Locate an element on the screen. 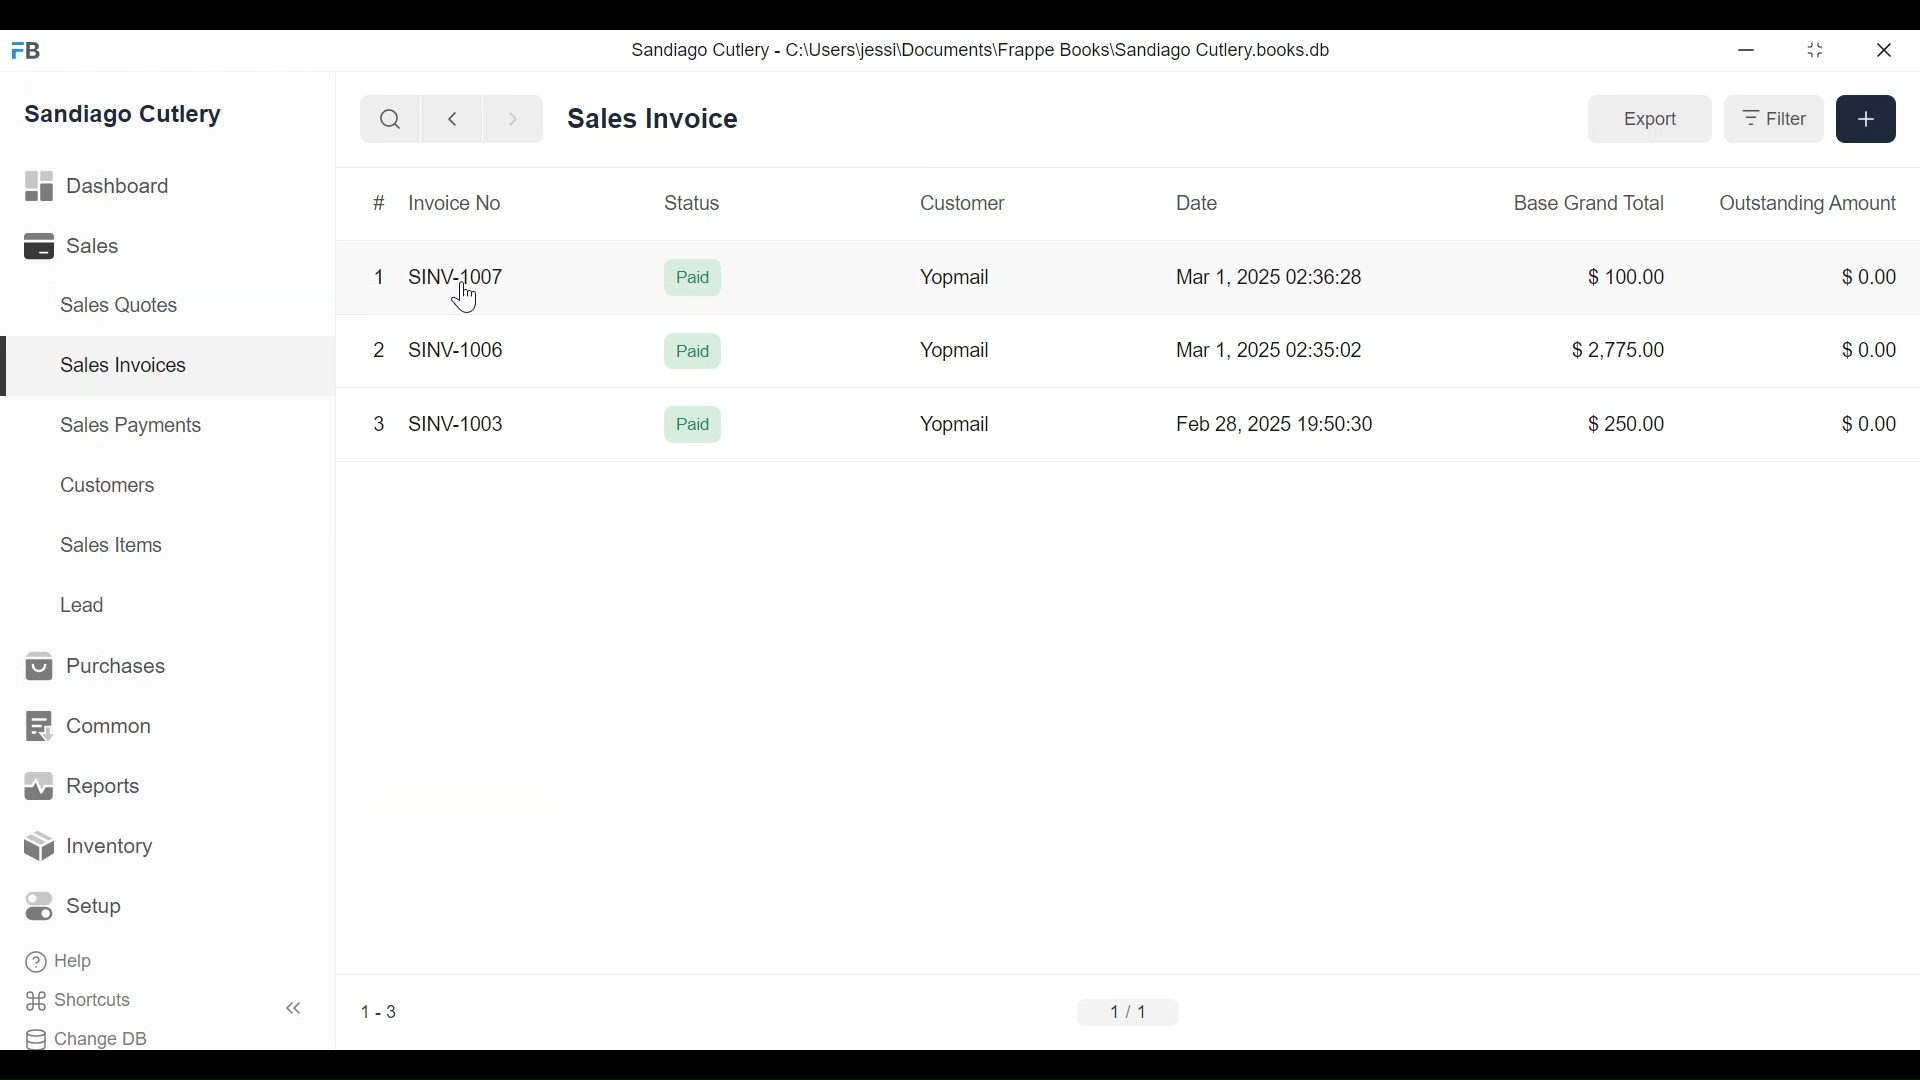 This screenshot has width=1920, height=1080.  Help is located at coordinates (59, 961).